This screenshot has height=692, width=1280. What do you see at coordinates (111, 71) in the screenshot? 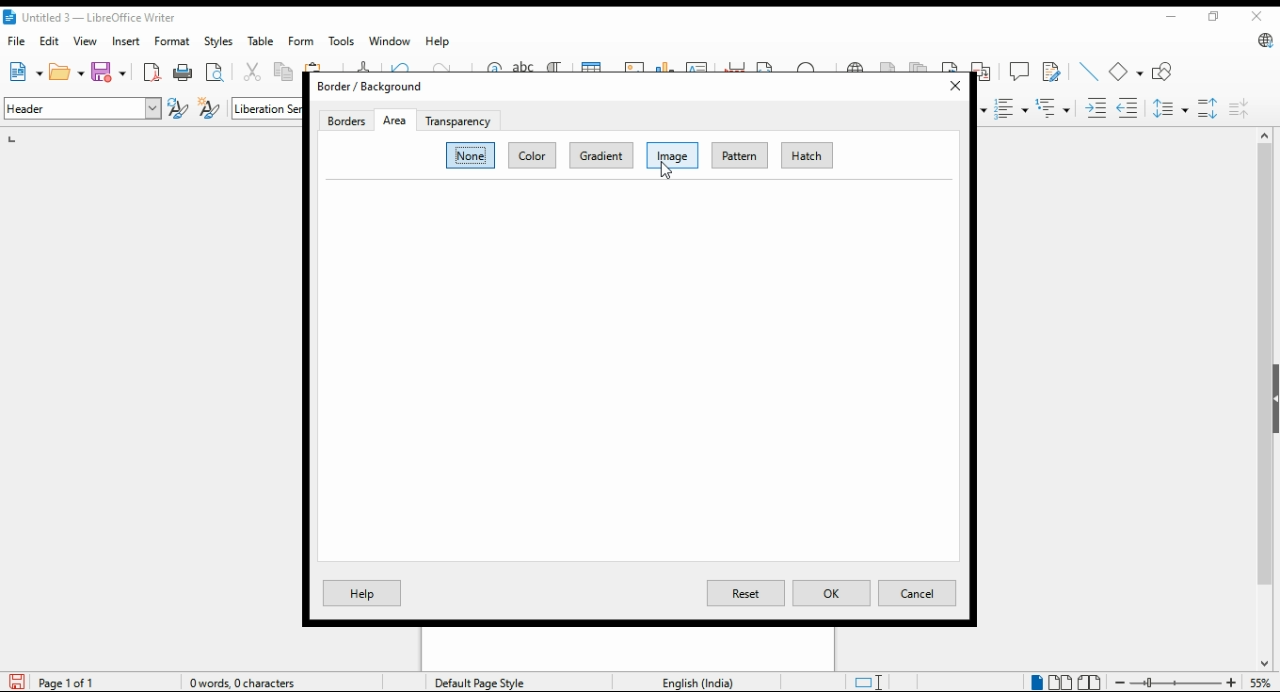
I see `ave` at bounding box center [111, 71].